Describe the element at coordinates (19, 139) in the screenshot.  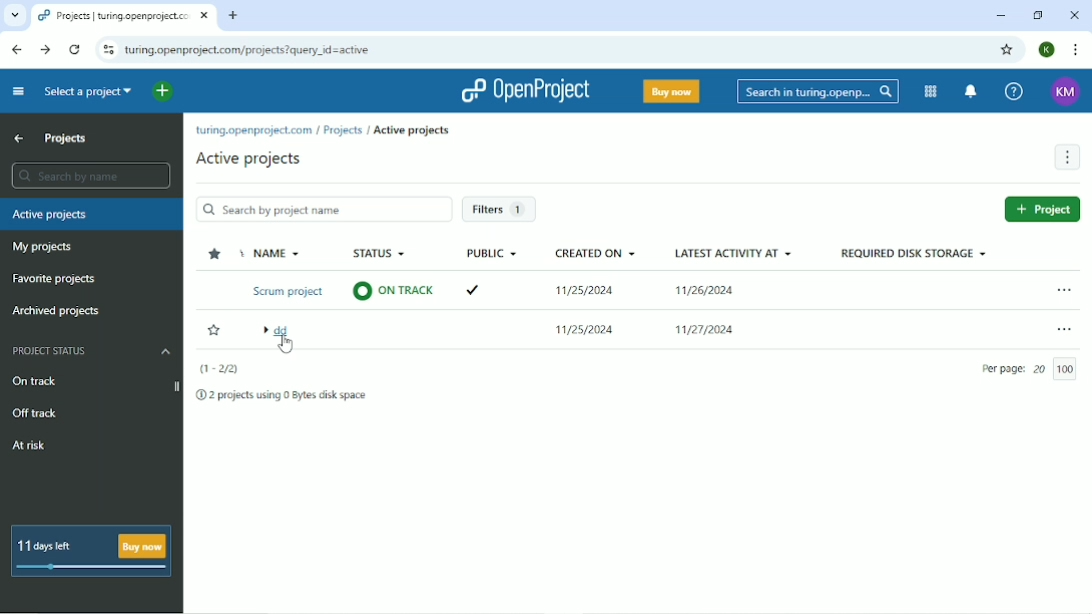
I see `Up` at that location.